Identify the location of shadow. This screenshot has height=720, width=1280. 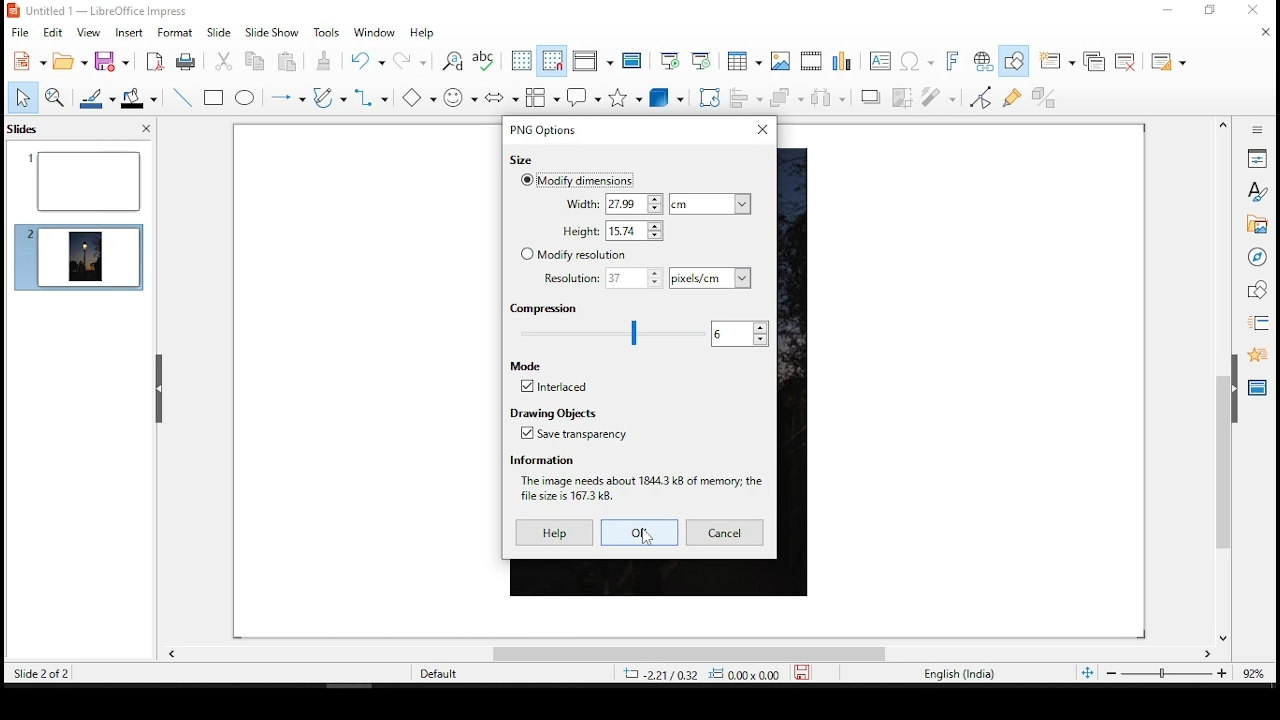
(871, 98).